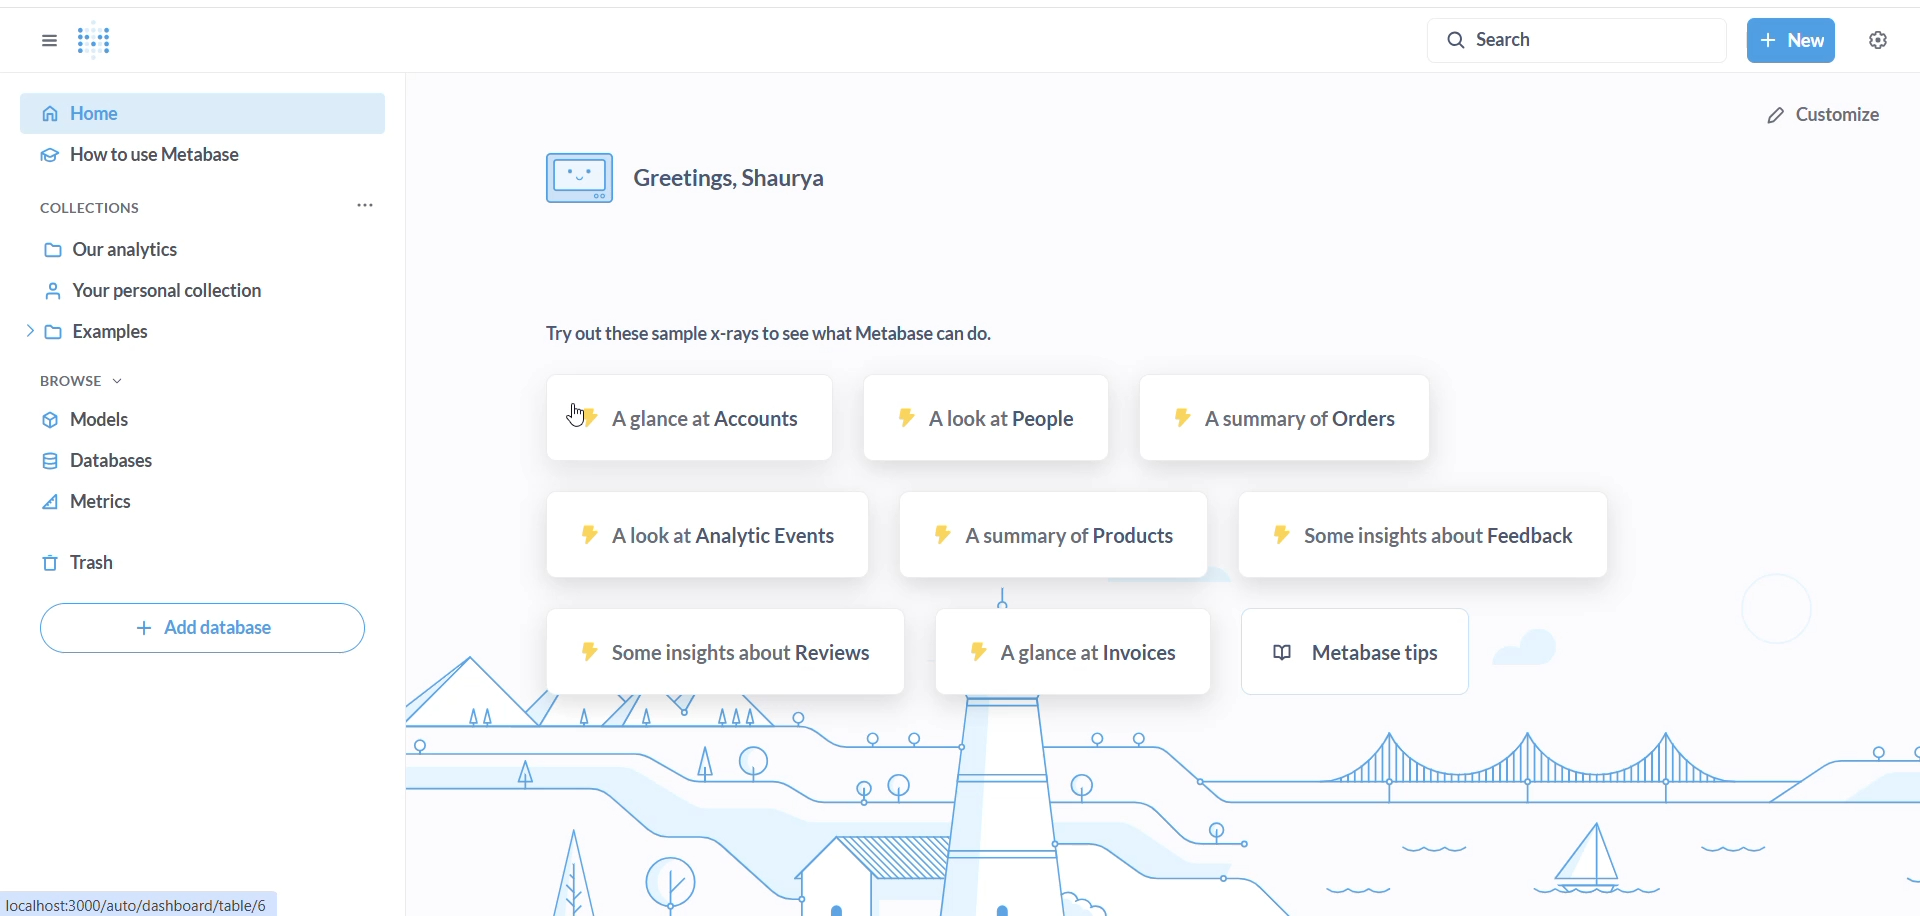 The height and width of the screenshot is (916, 1920). What do you see at coordinates (151, 421) in the screenshot?
I see `models` at bounding box center [151, 421].